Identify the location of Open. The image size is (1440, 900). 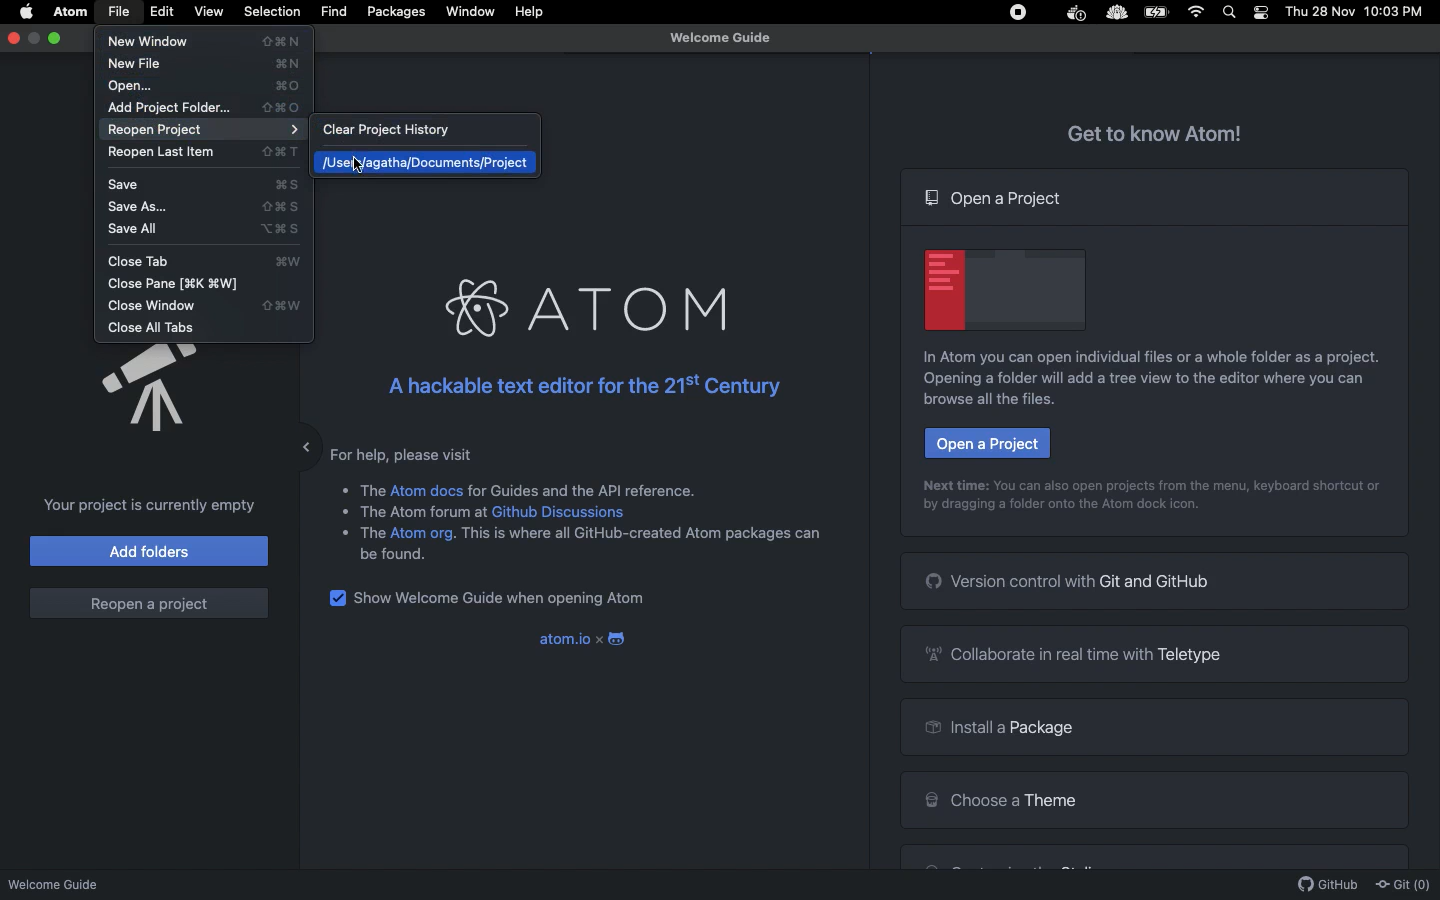
(206, 86).